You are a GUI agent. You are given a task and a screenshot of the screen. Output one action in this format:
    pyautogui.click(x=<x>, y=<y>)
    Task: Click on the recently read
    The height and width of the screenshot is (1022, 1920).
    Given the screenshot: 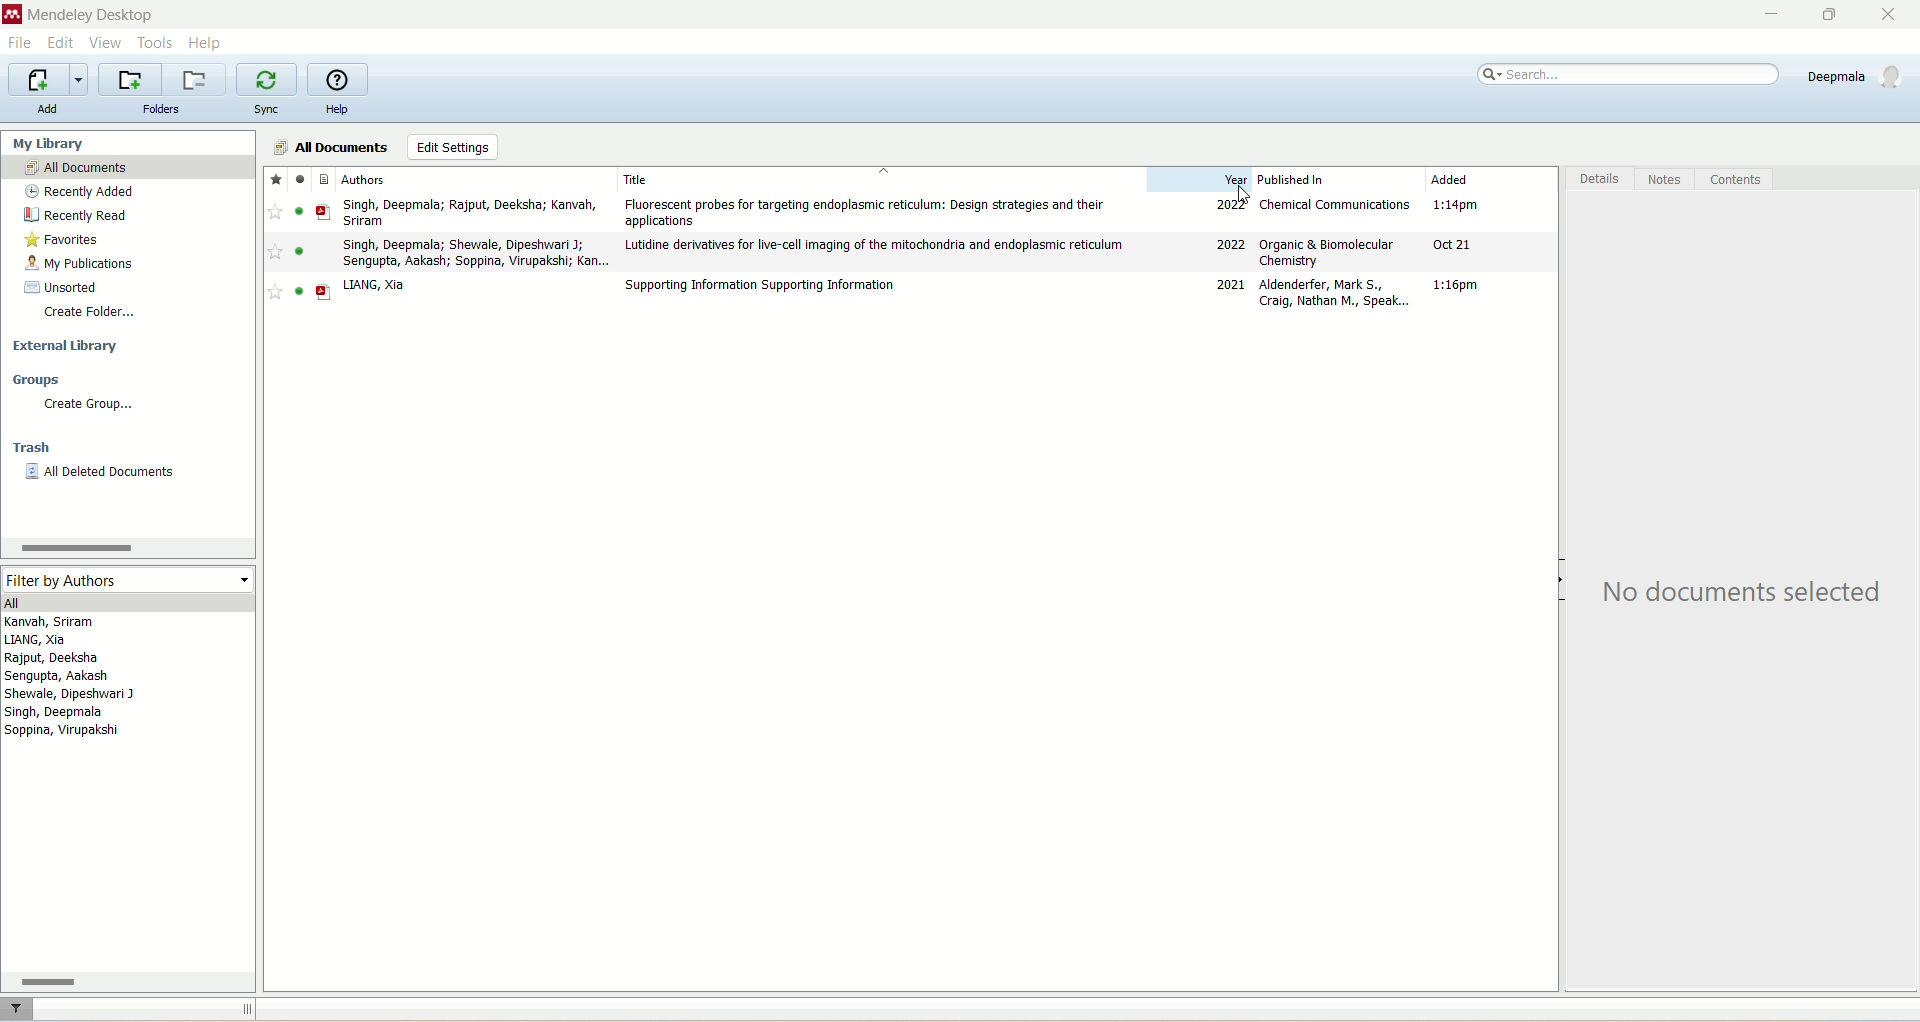 What is the action you would take?
    pyautogui.click(x=77, y=217)
    